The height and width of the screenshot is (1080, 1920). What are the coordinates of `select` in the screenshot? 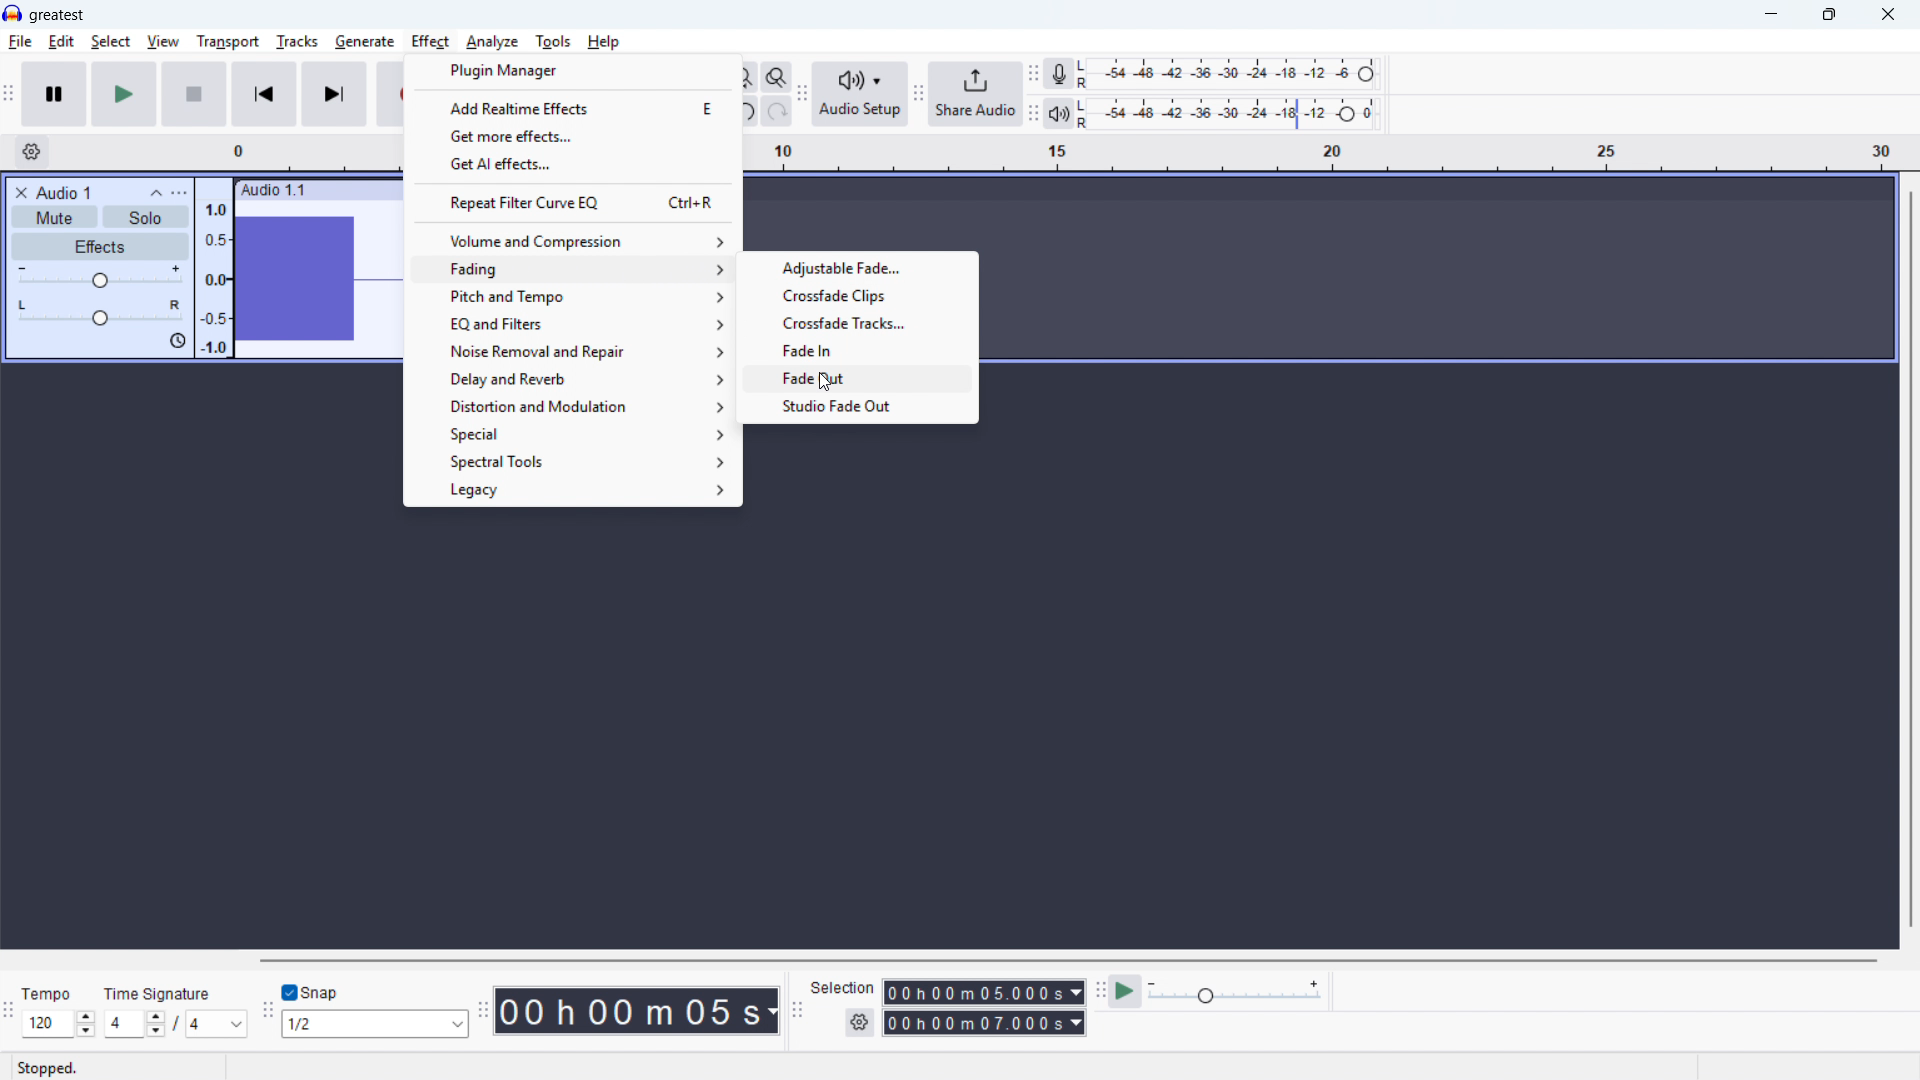 It's located at (111, 42).